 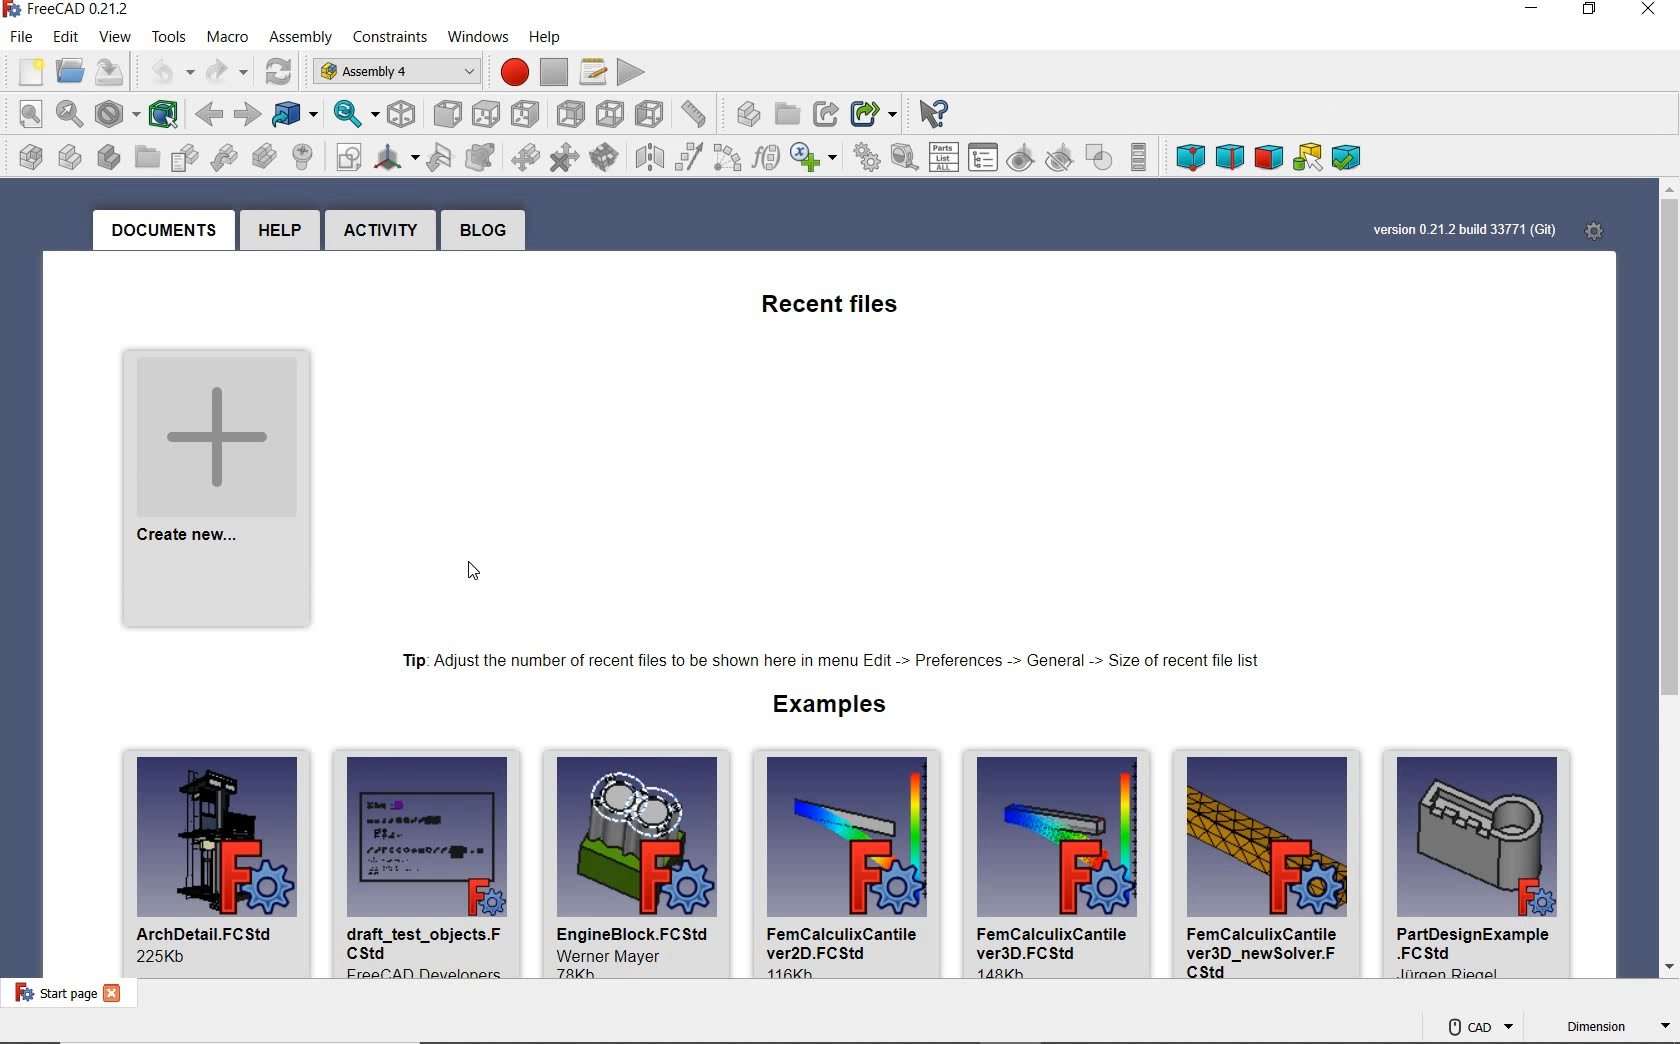 What do you see at coordinates (830, 662) in the screenshot?
I see `Tips` at bounding box center [830, 662].